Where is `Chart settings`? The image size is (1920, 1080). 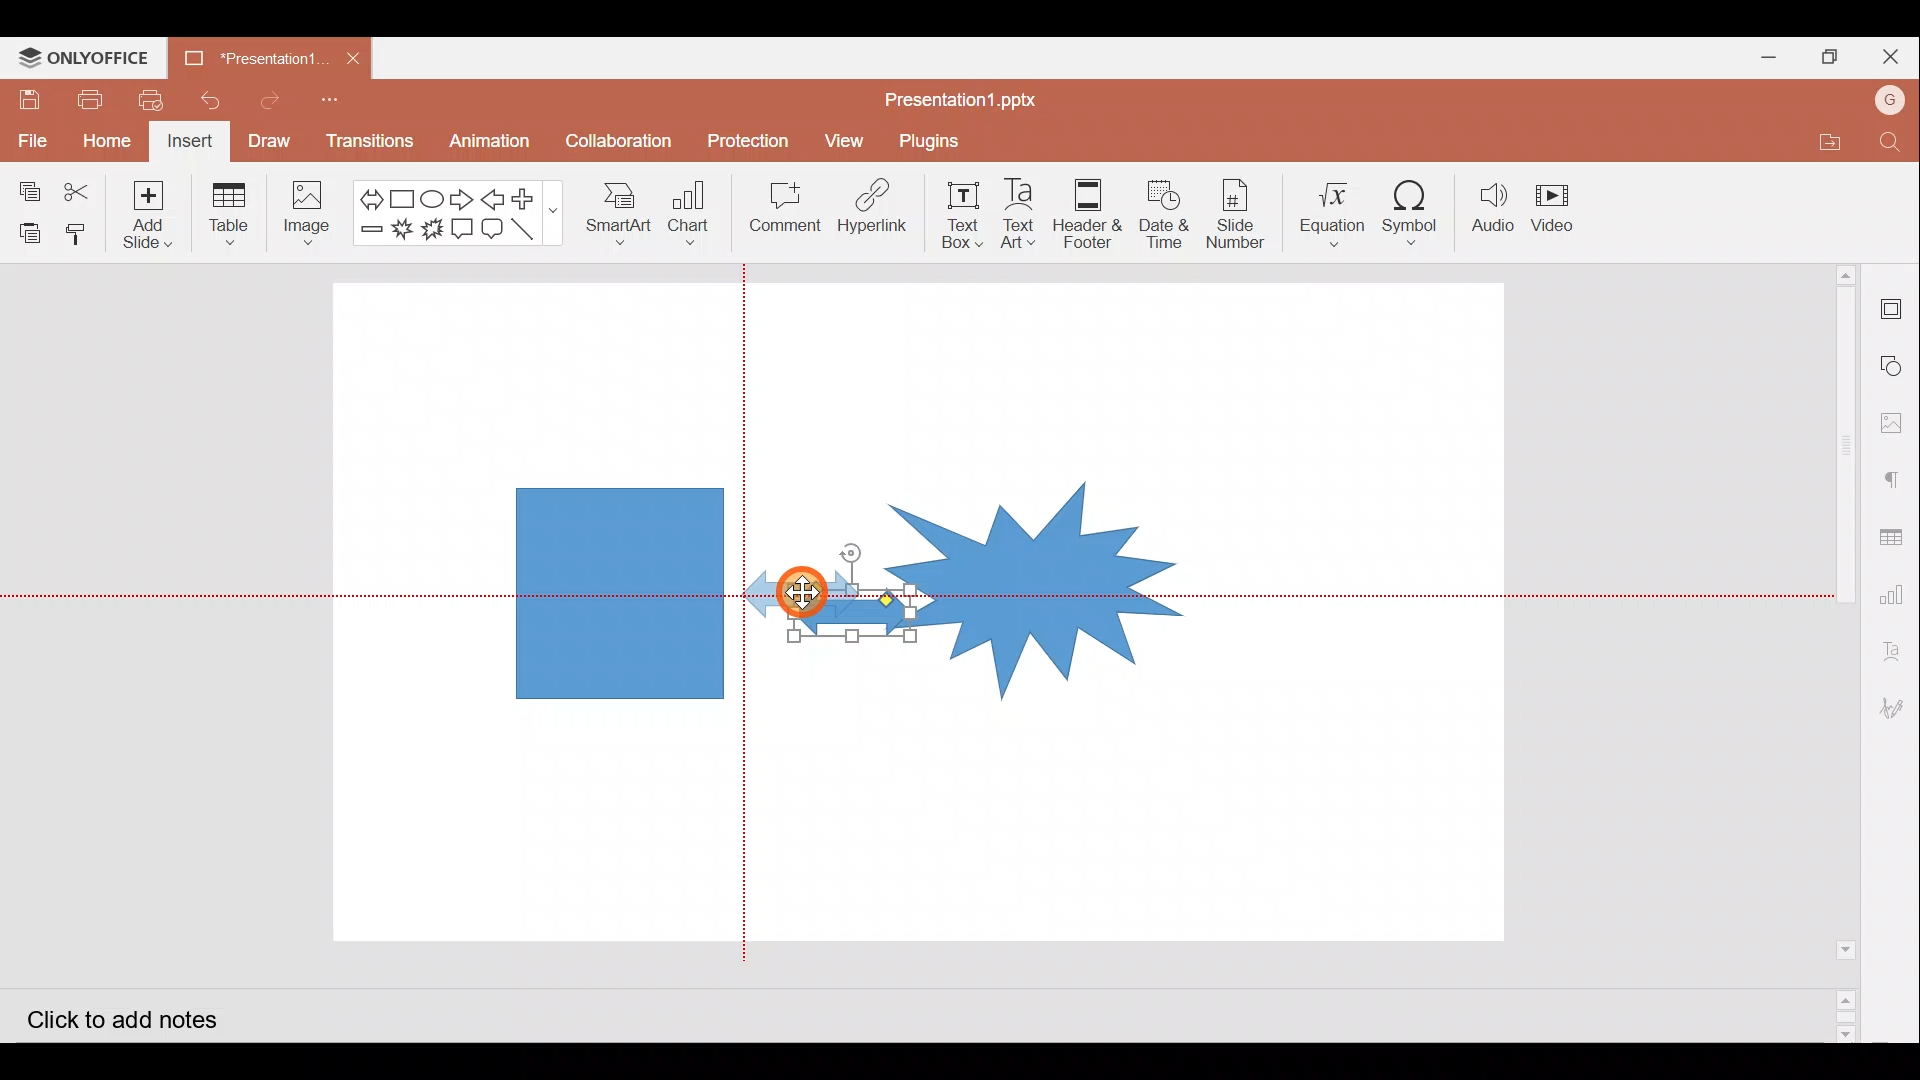
Chart settings is located at coordinates (1898, 592).